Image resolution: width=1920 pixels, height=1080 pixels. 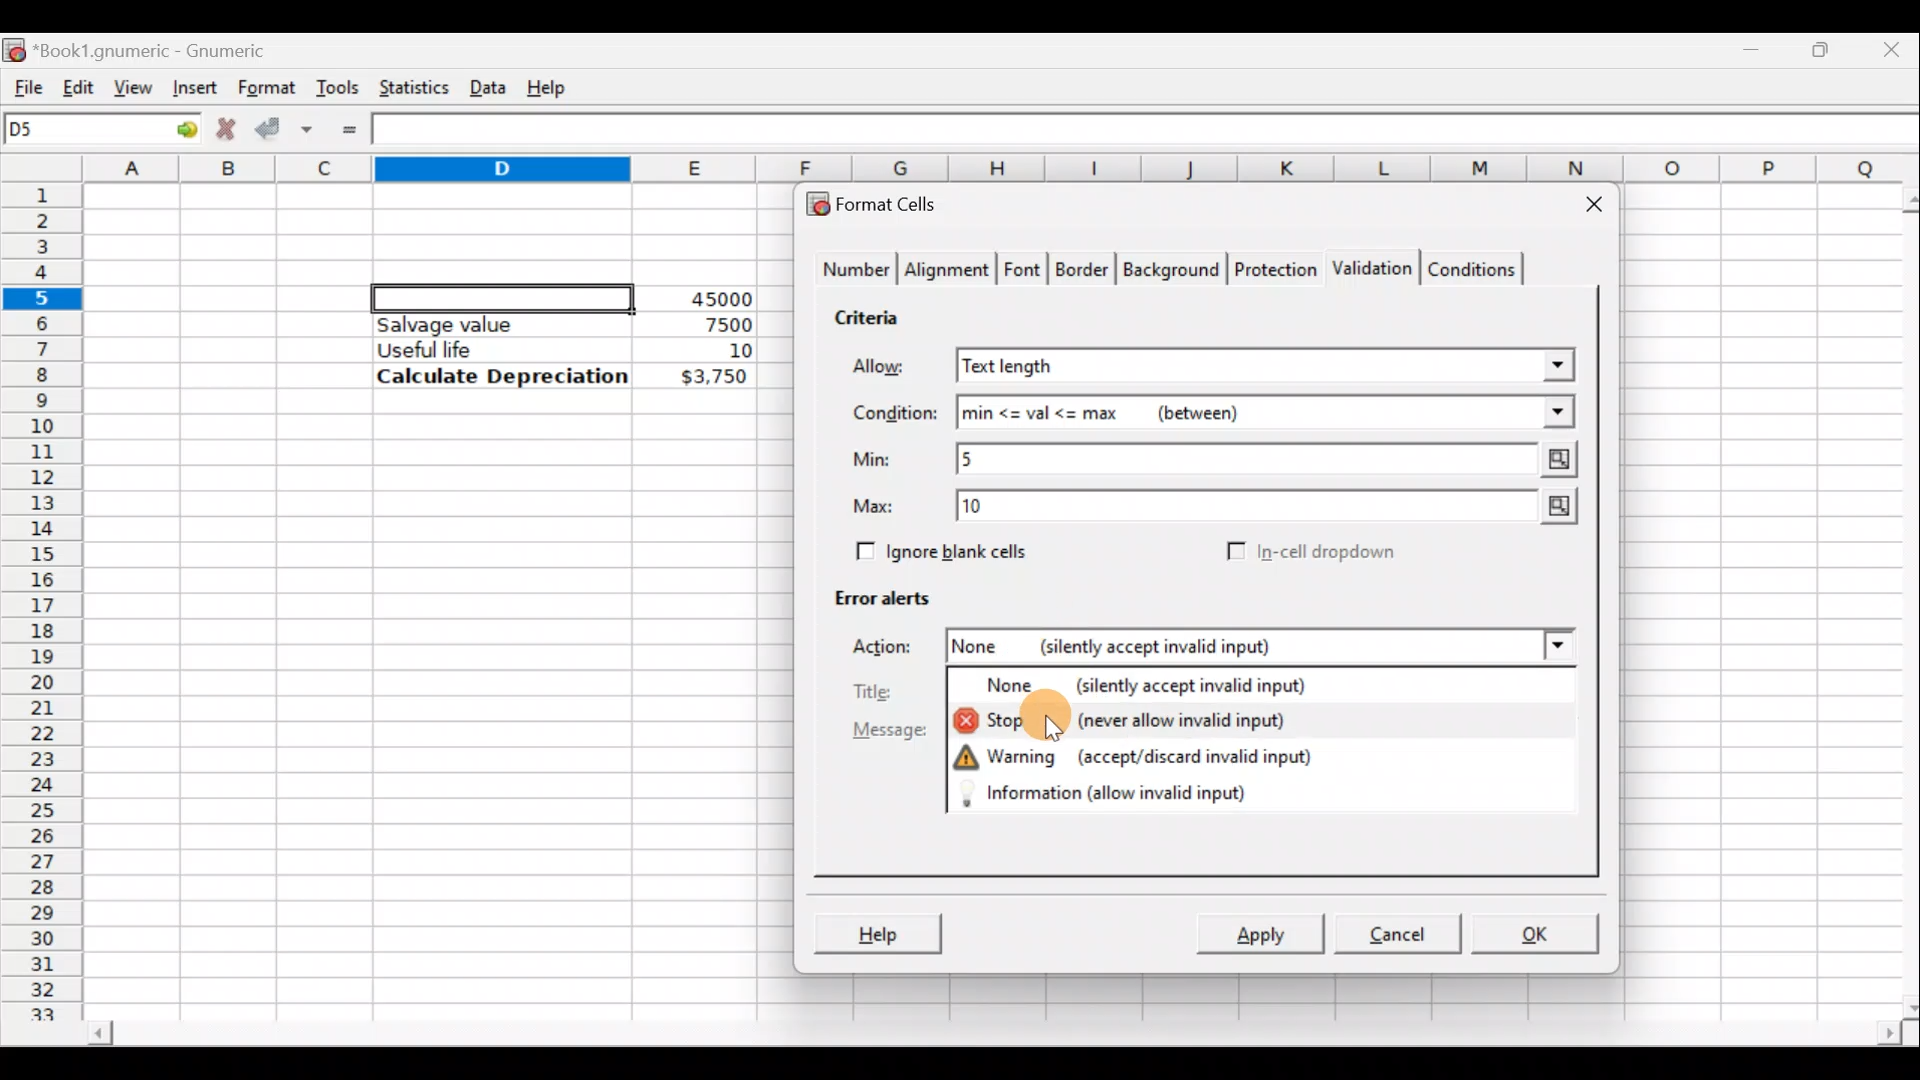 What do you see at coordinates (1055, 718) in the screenshot?
I see `Cursor on stop action` at bounding box center [1055, 718].